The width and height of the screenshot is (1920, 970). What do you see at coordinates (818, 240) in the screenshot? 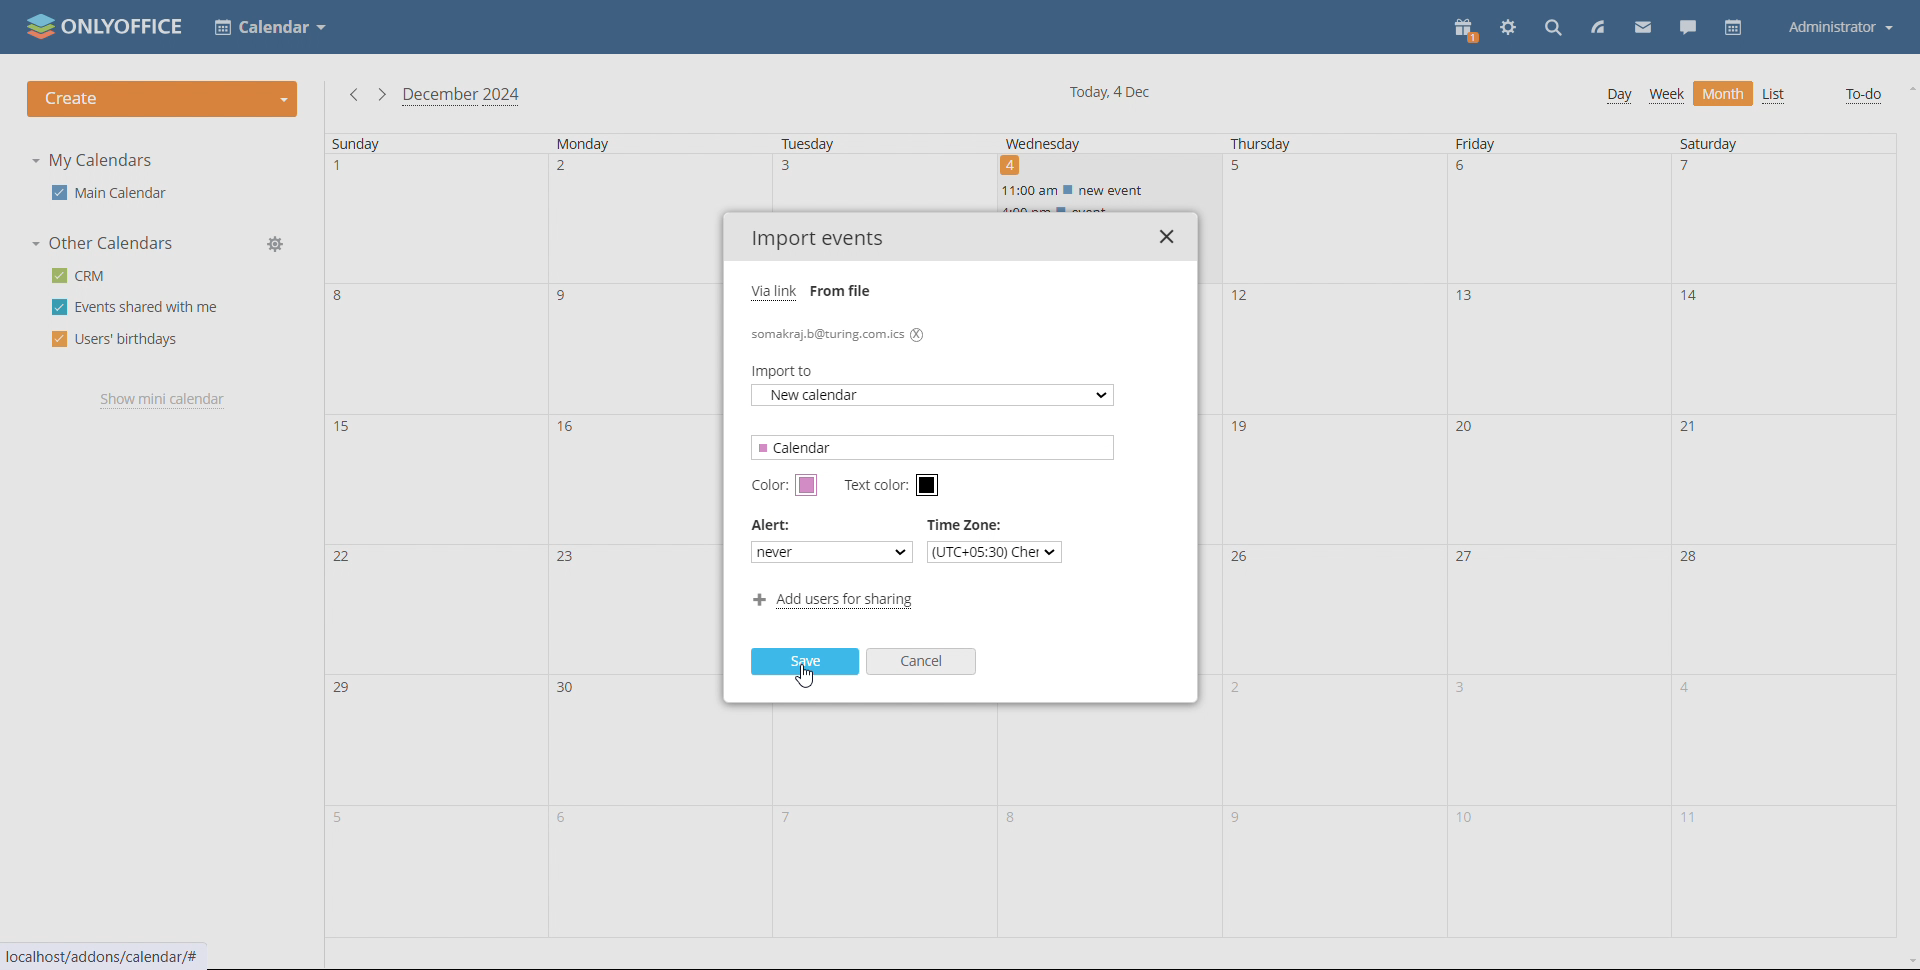
I see `import events` at bounding box center [818, 240].